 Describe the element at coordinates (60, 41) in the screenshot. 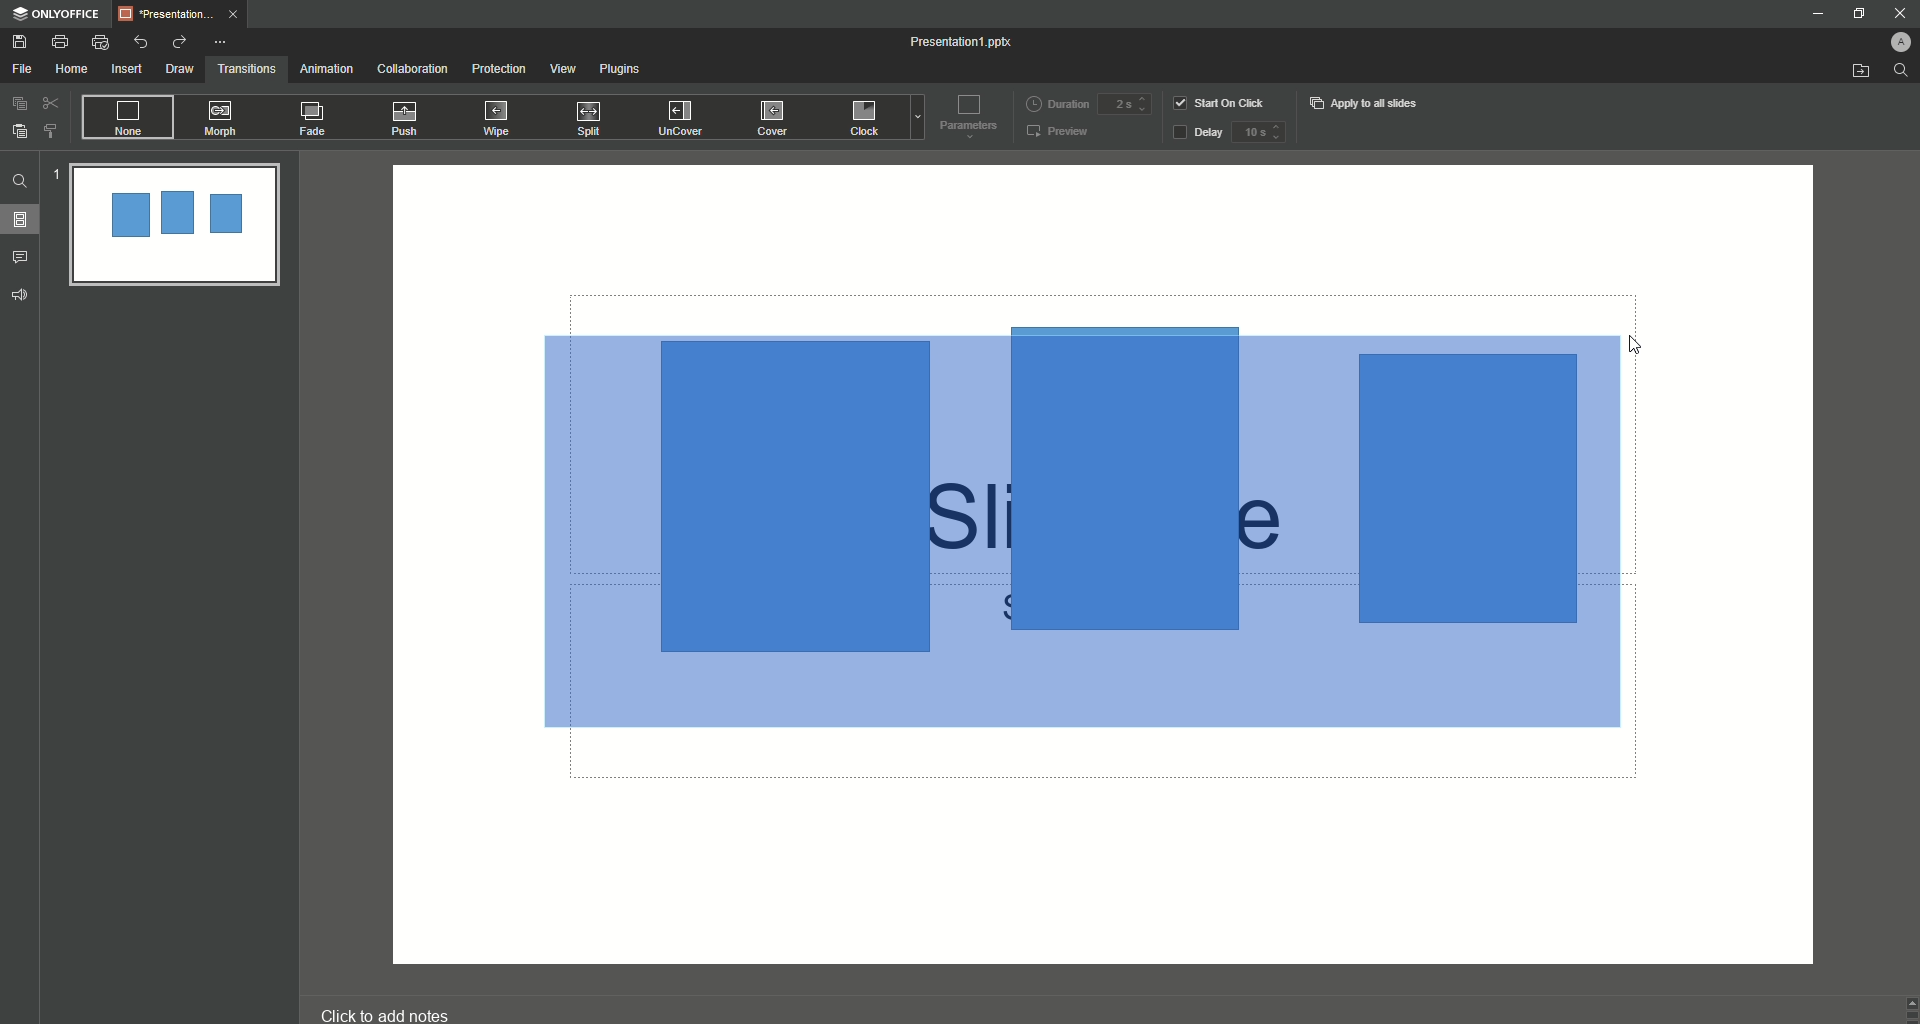

I see `Print` at that location.